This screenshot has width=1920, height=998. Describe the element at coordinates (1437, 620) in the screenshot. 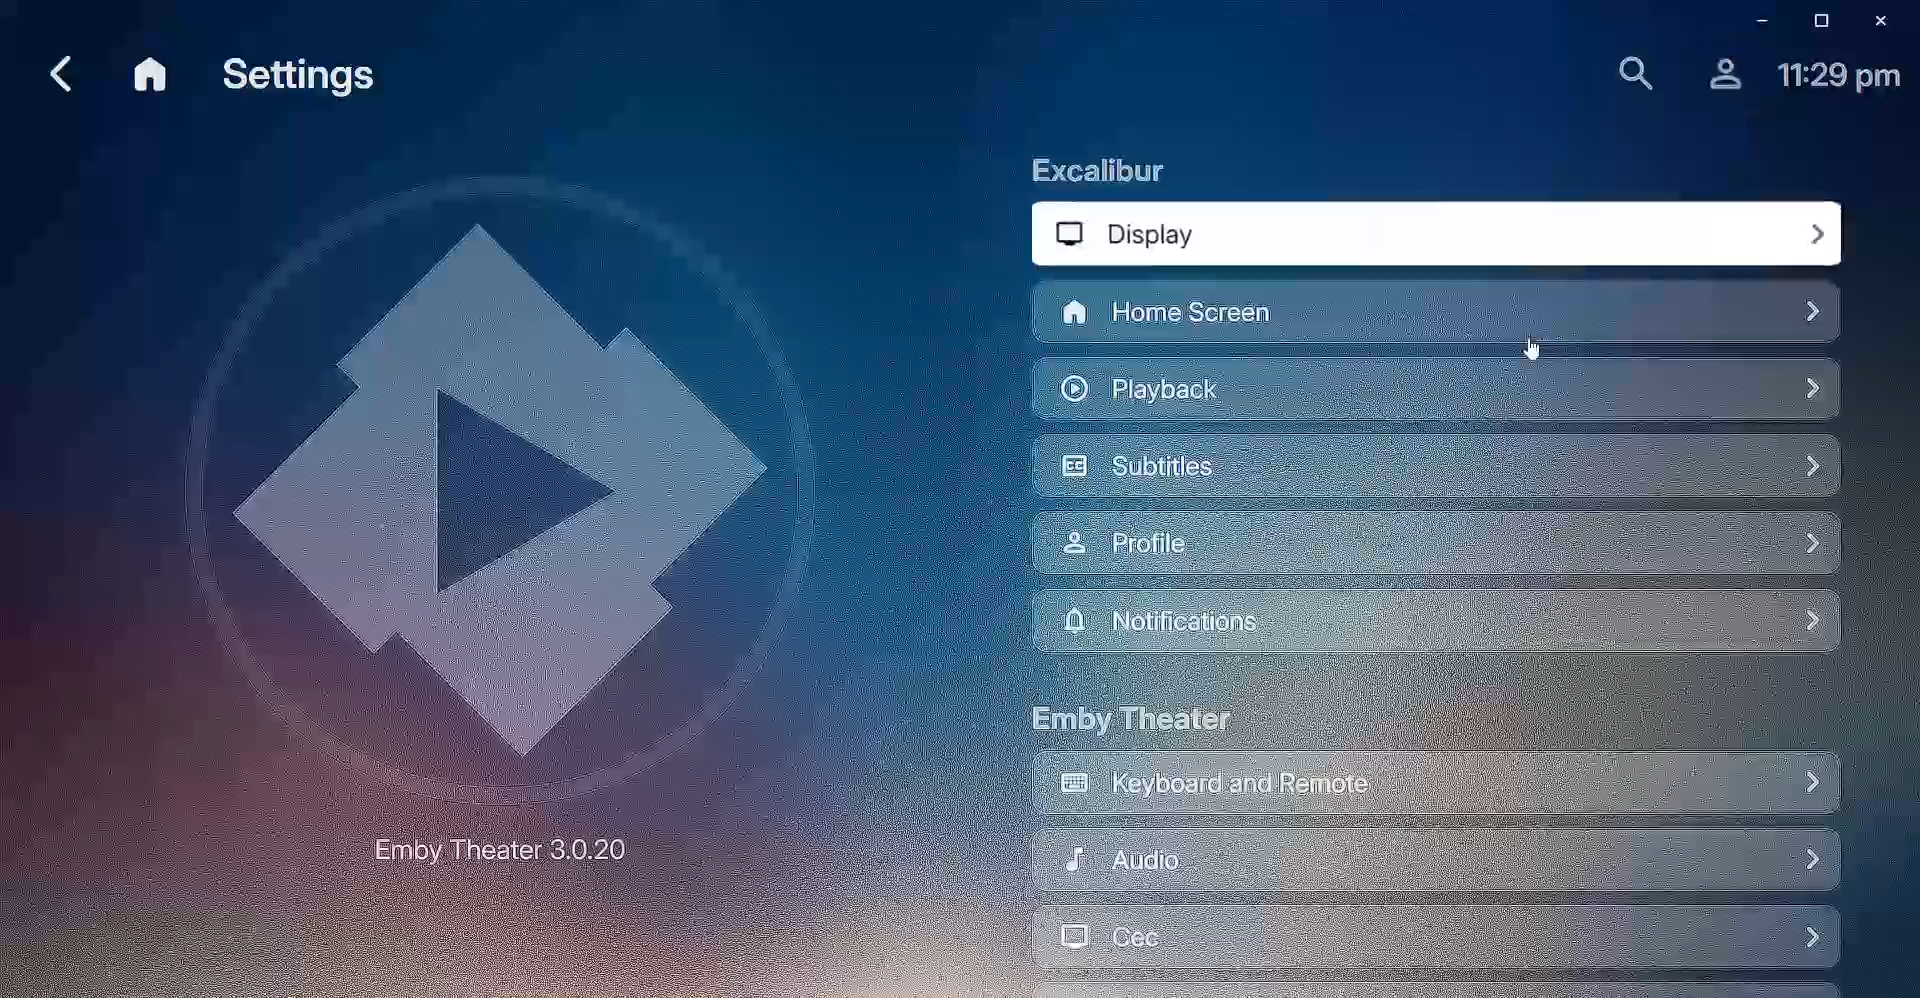

I see `Notifications` at that location.